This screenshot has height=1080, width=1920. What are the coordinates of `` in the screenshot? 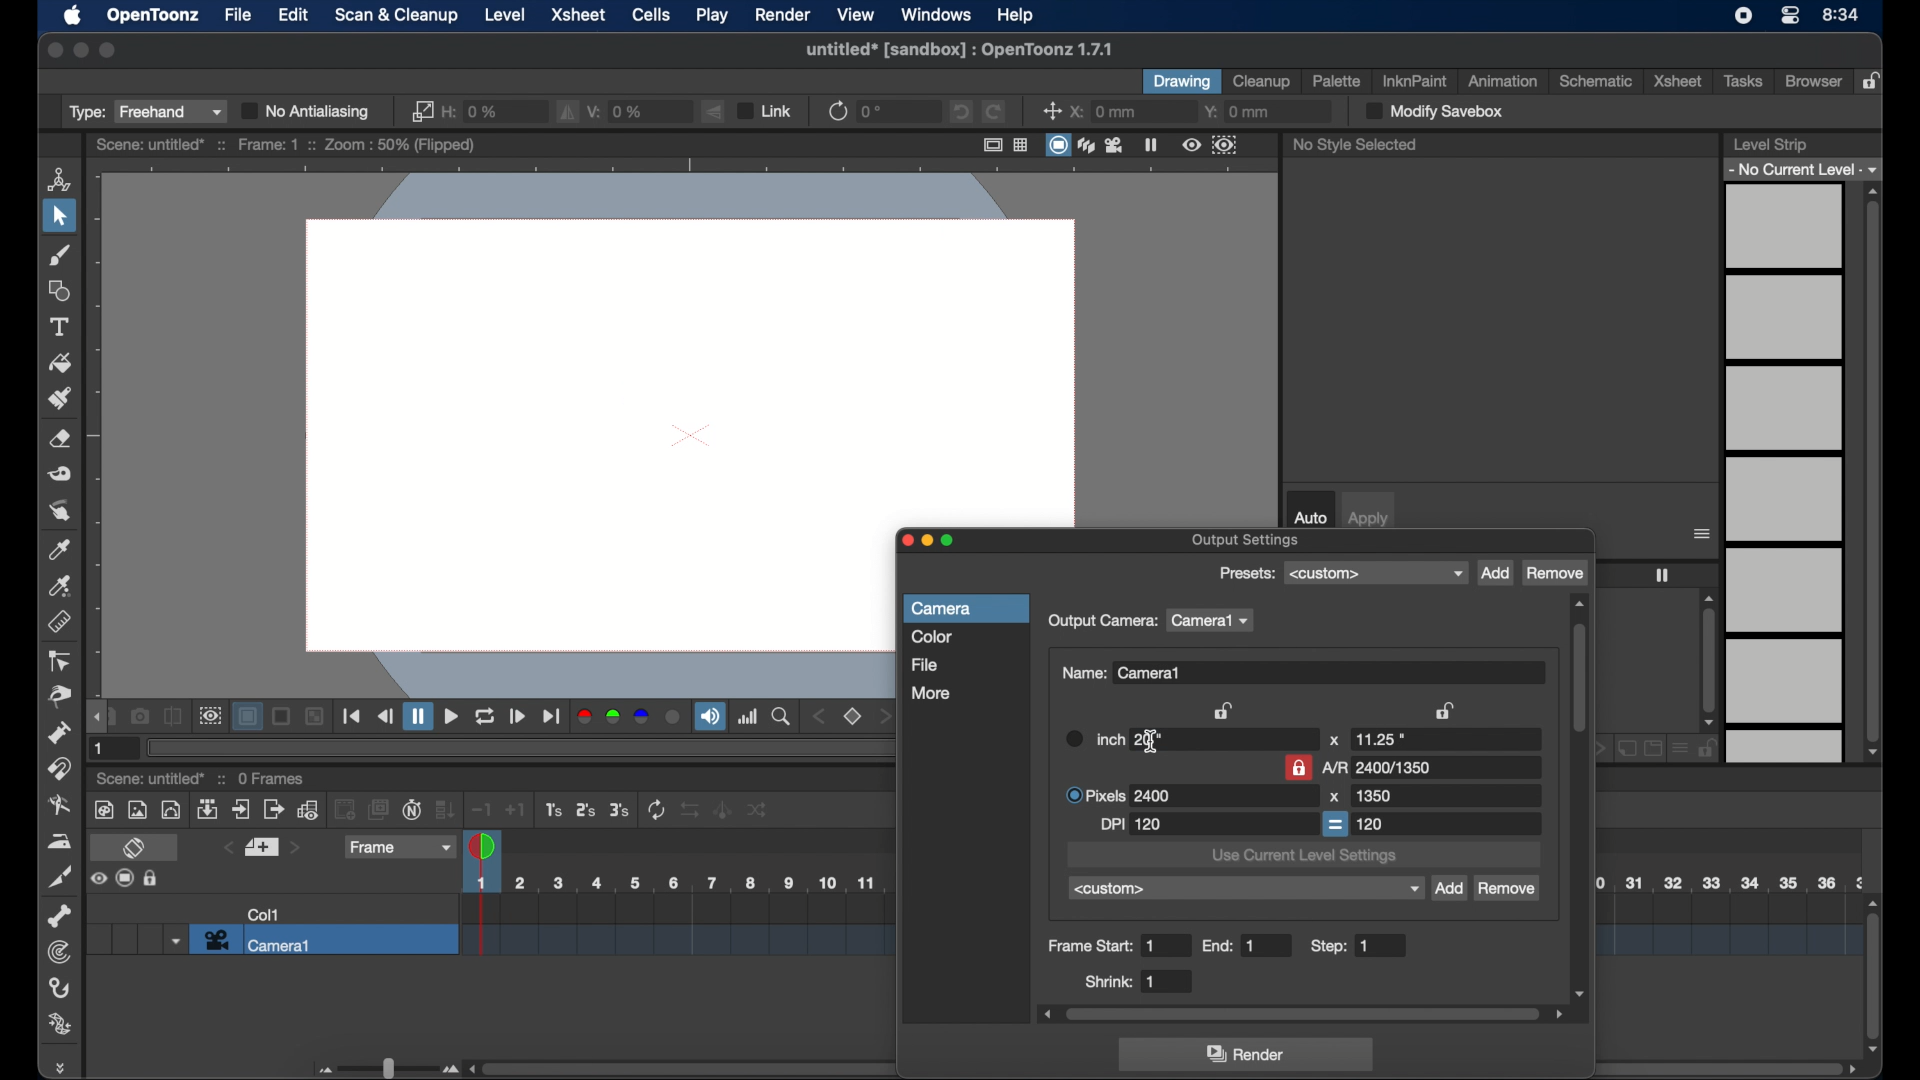 It's located at (445, 811).